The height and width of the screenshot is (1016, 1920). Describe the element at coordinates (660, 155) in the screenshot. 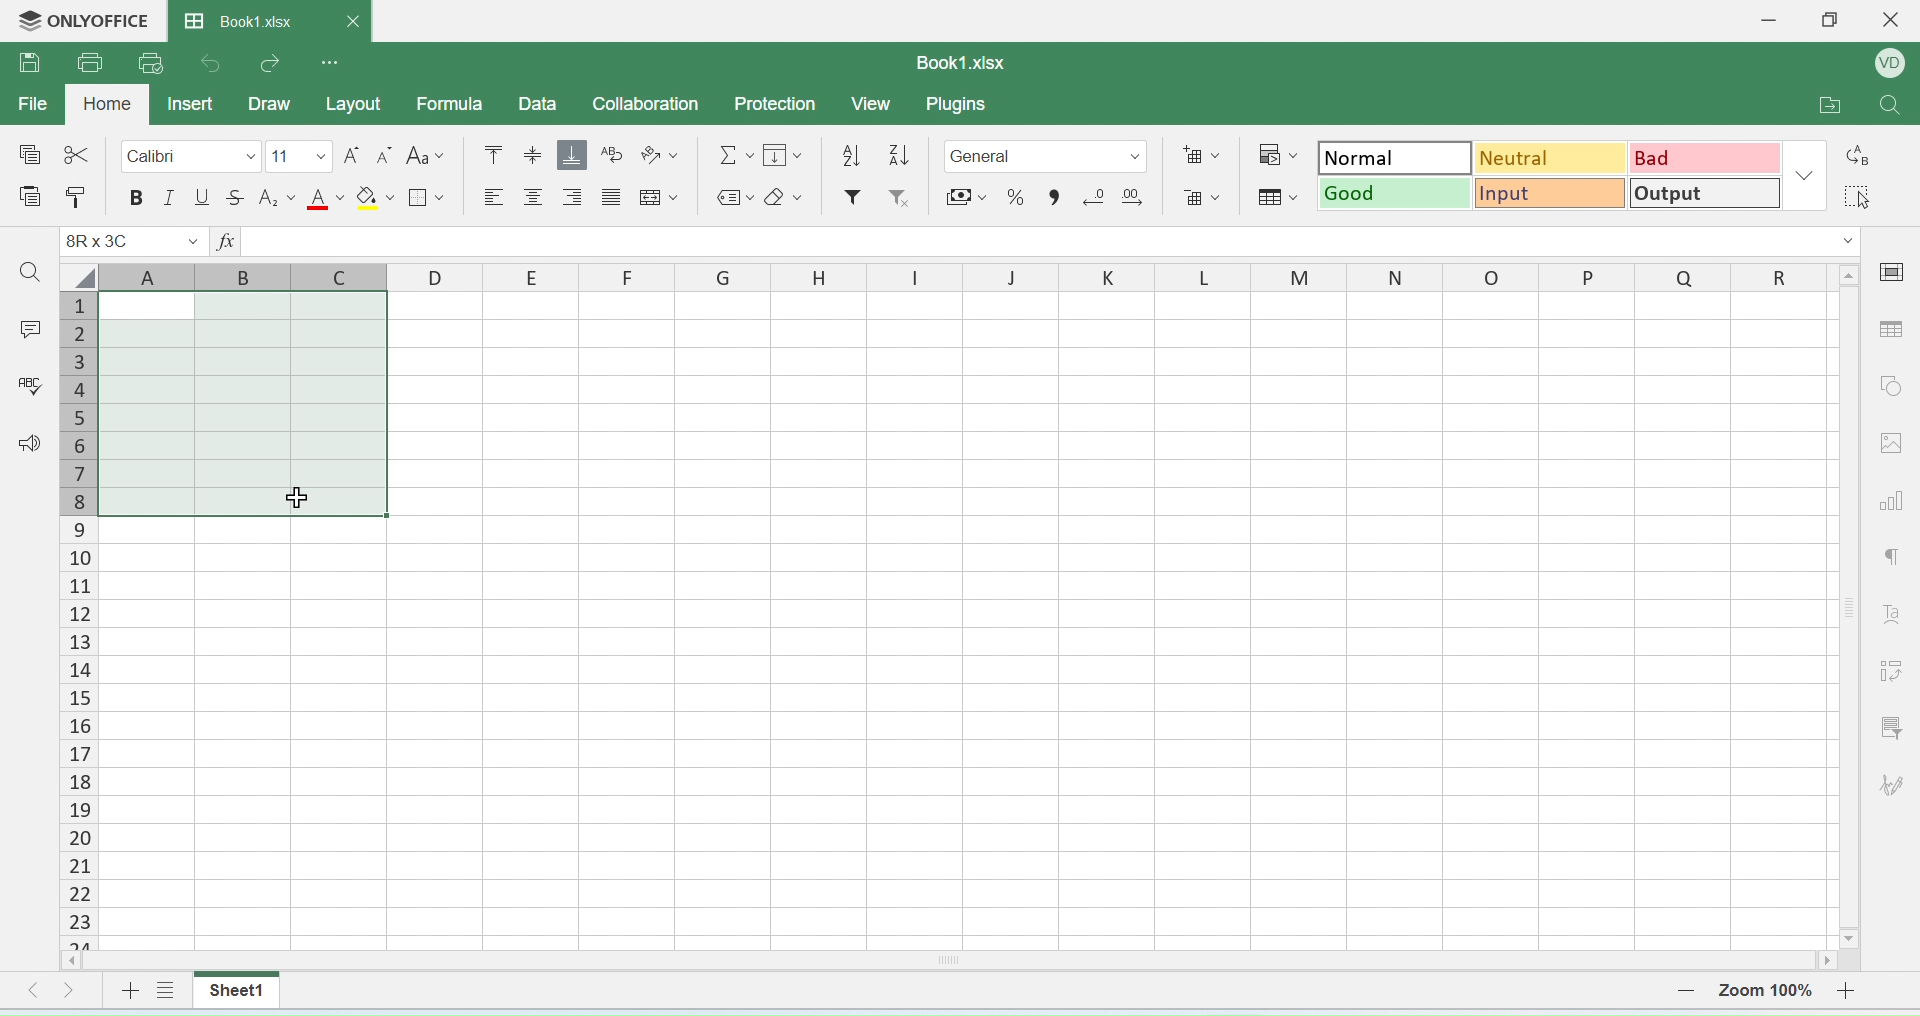

I see `orientation` at that location.